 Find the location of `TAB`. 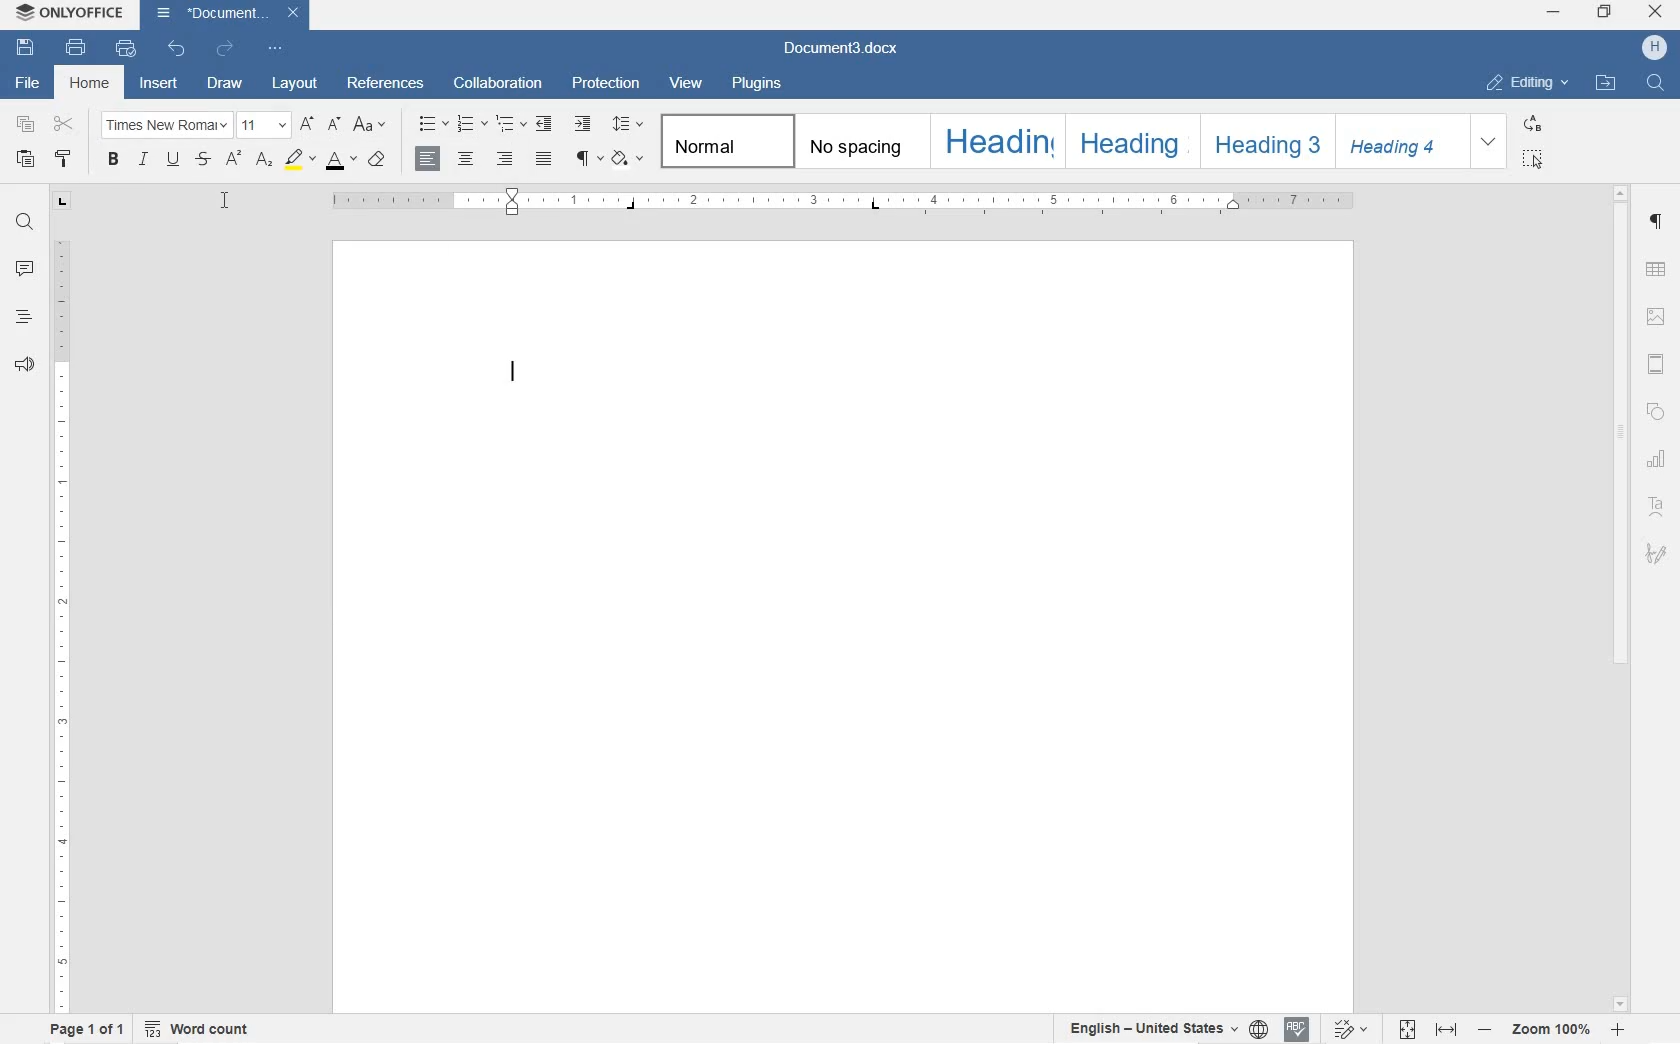

TAB is located at coordinates (62, 201).